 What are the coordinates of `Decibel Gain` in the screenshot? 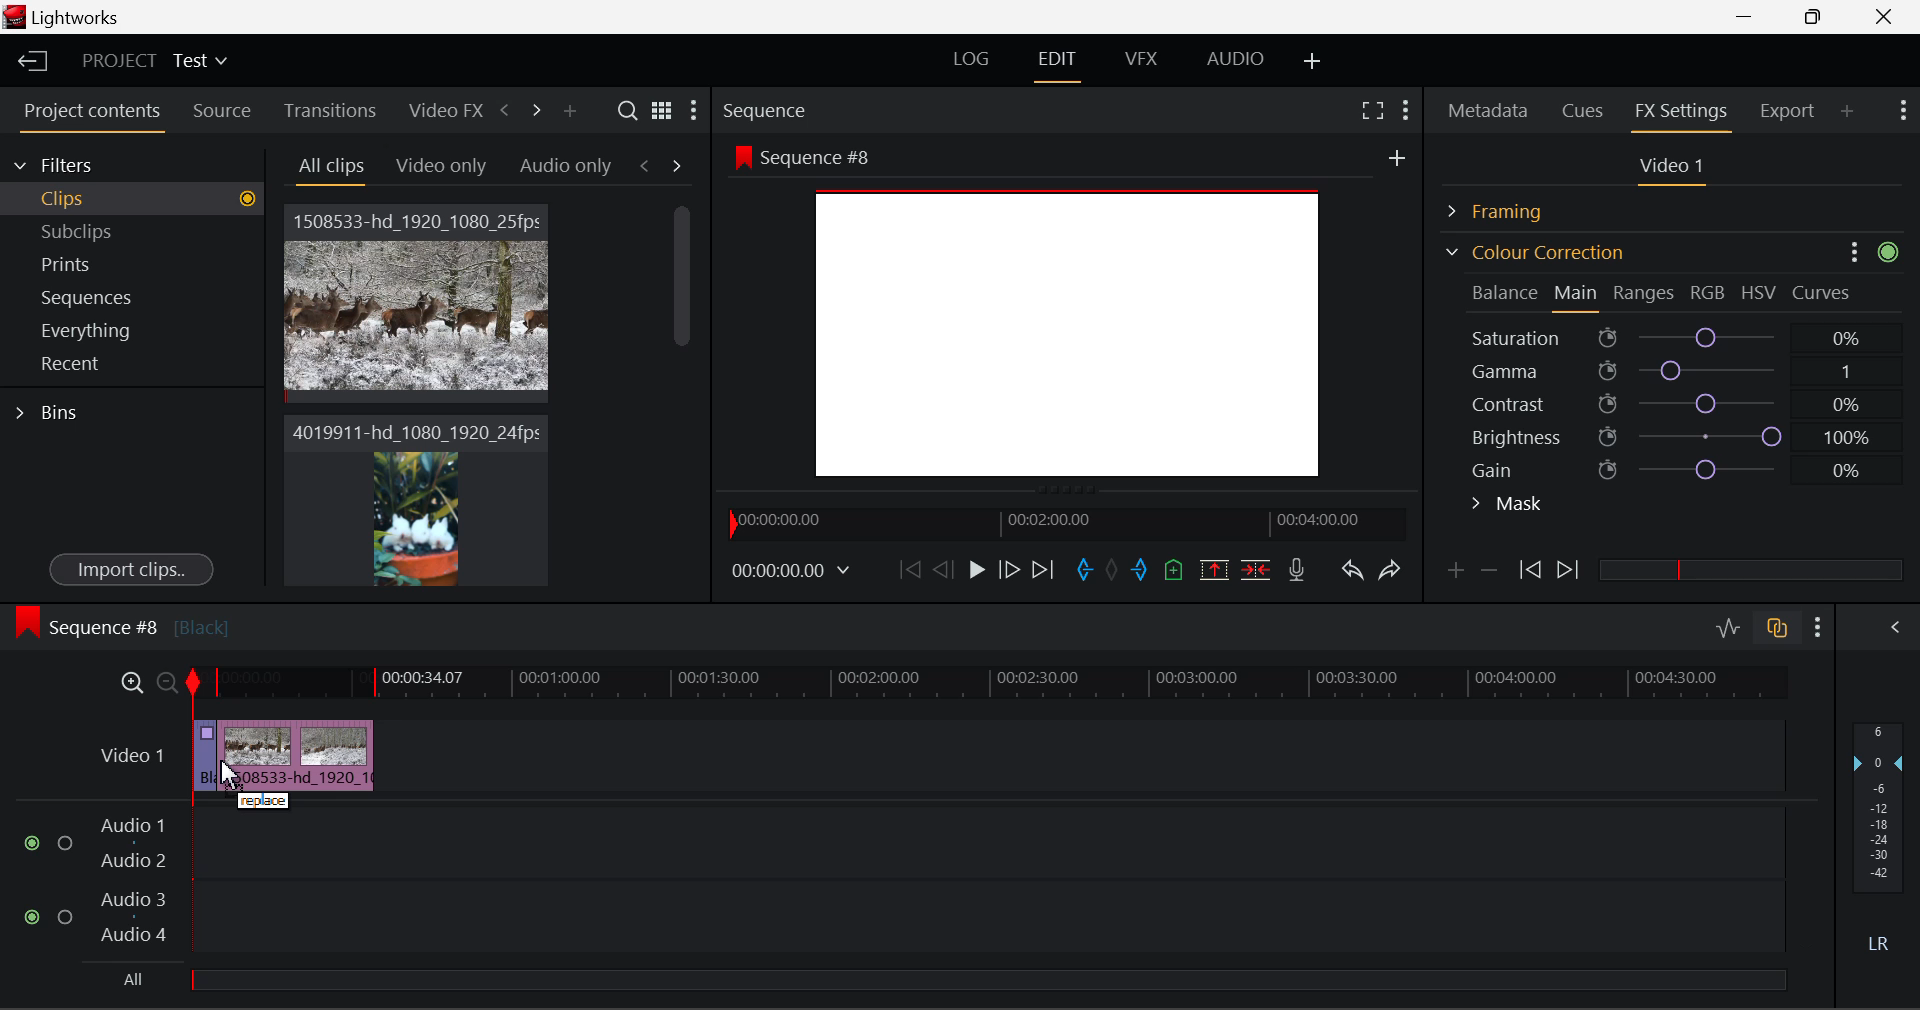 It's located at (1877, 842).